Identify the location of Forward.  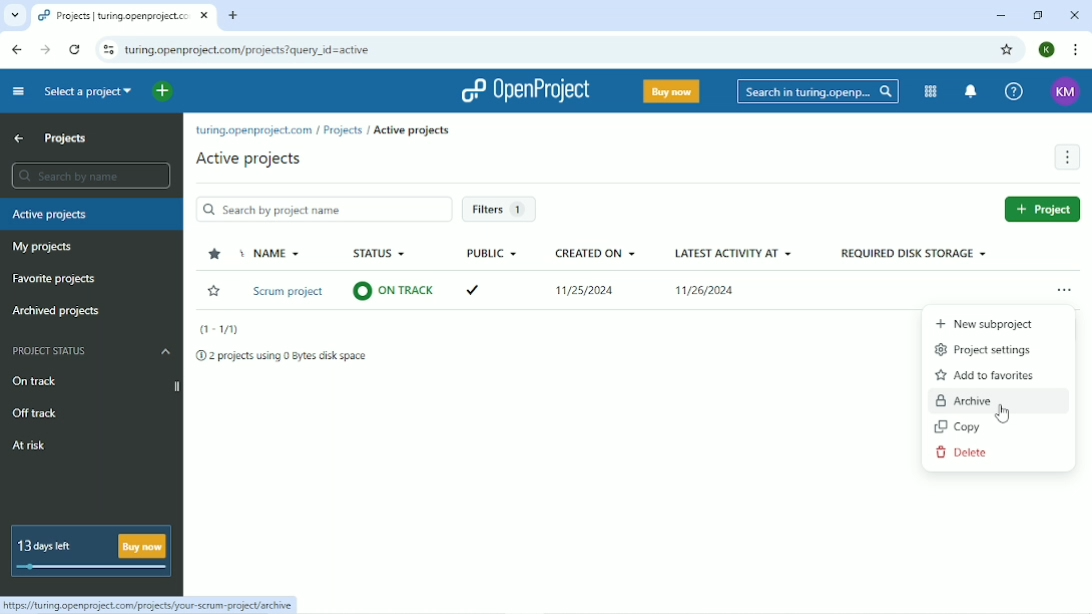
(45, 50).